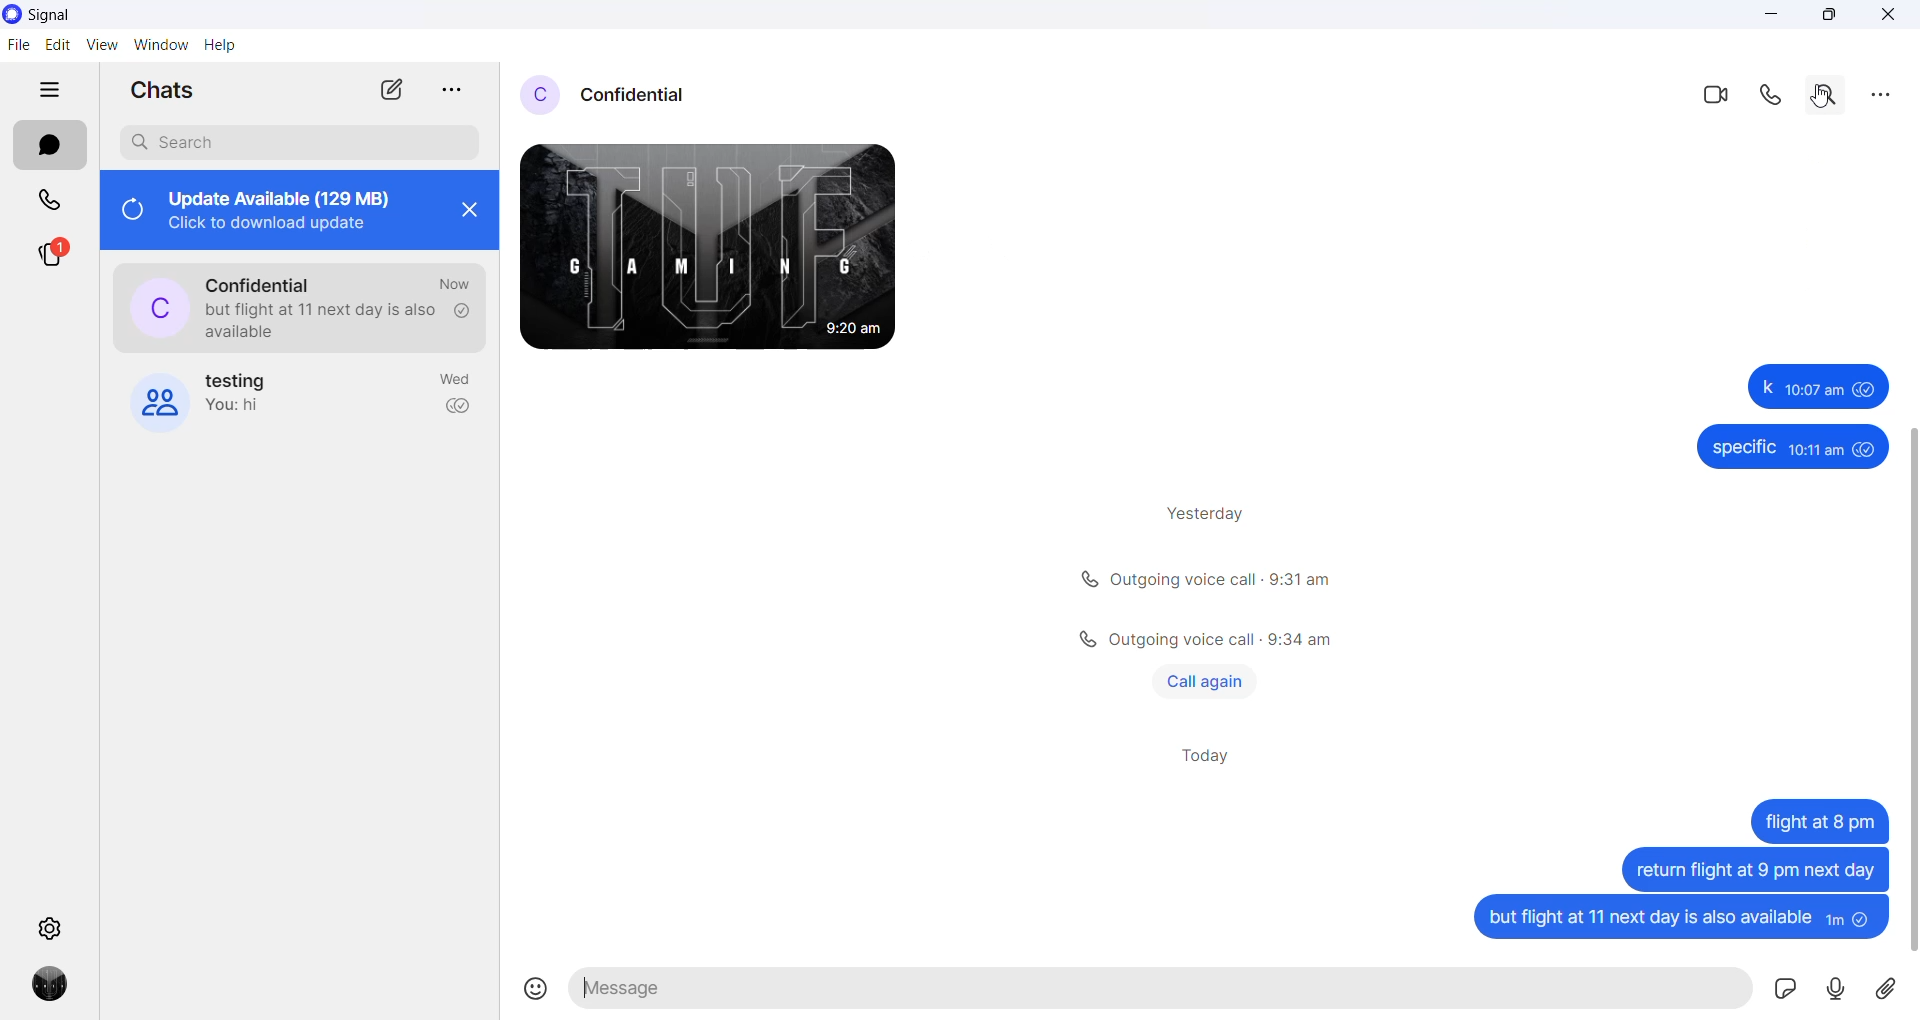 Image resolution: width=1920 pixels, height=1020 pixels. Describe the element at coordinates (461, 311) in the screenshot. I see `read recipient` at that location.